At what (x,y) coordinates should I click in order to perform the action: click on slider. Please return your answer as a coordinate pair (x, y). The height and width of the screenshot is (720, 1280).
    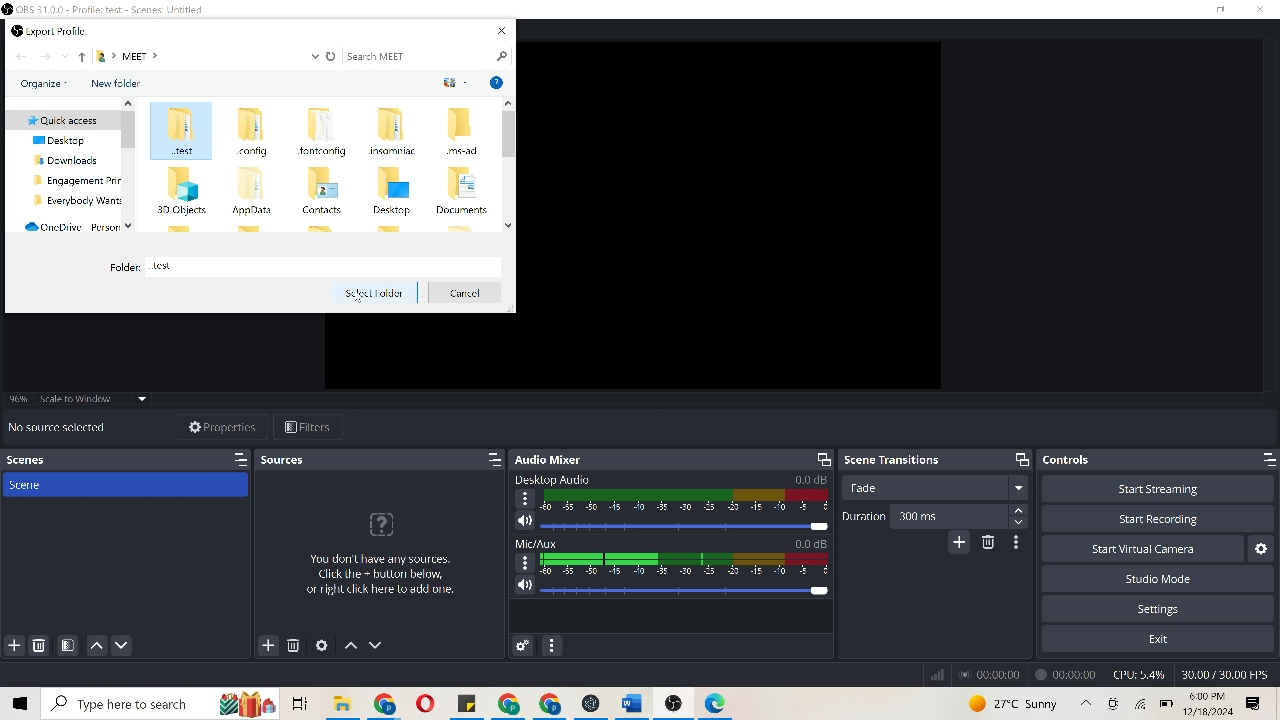
    Looking at the image, I should click on (685, 588).